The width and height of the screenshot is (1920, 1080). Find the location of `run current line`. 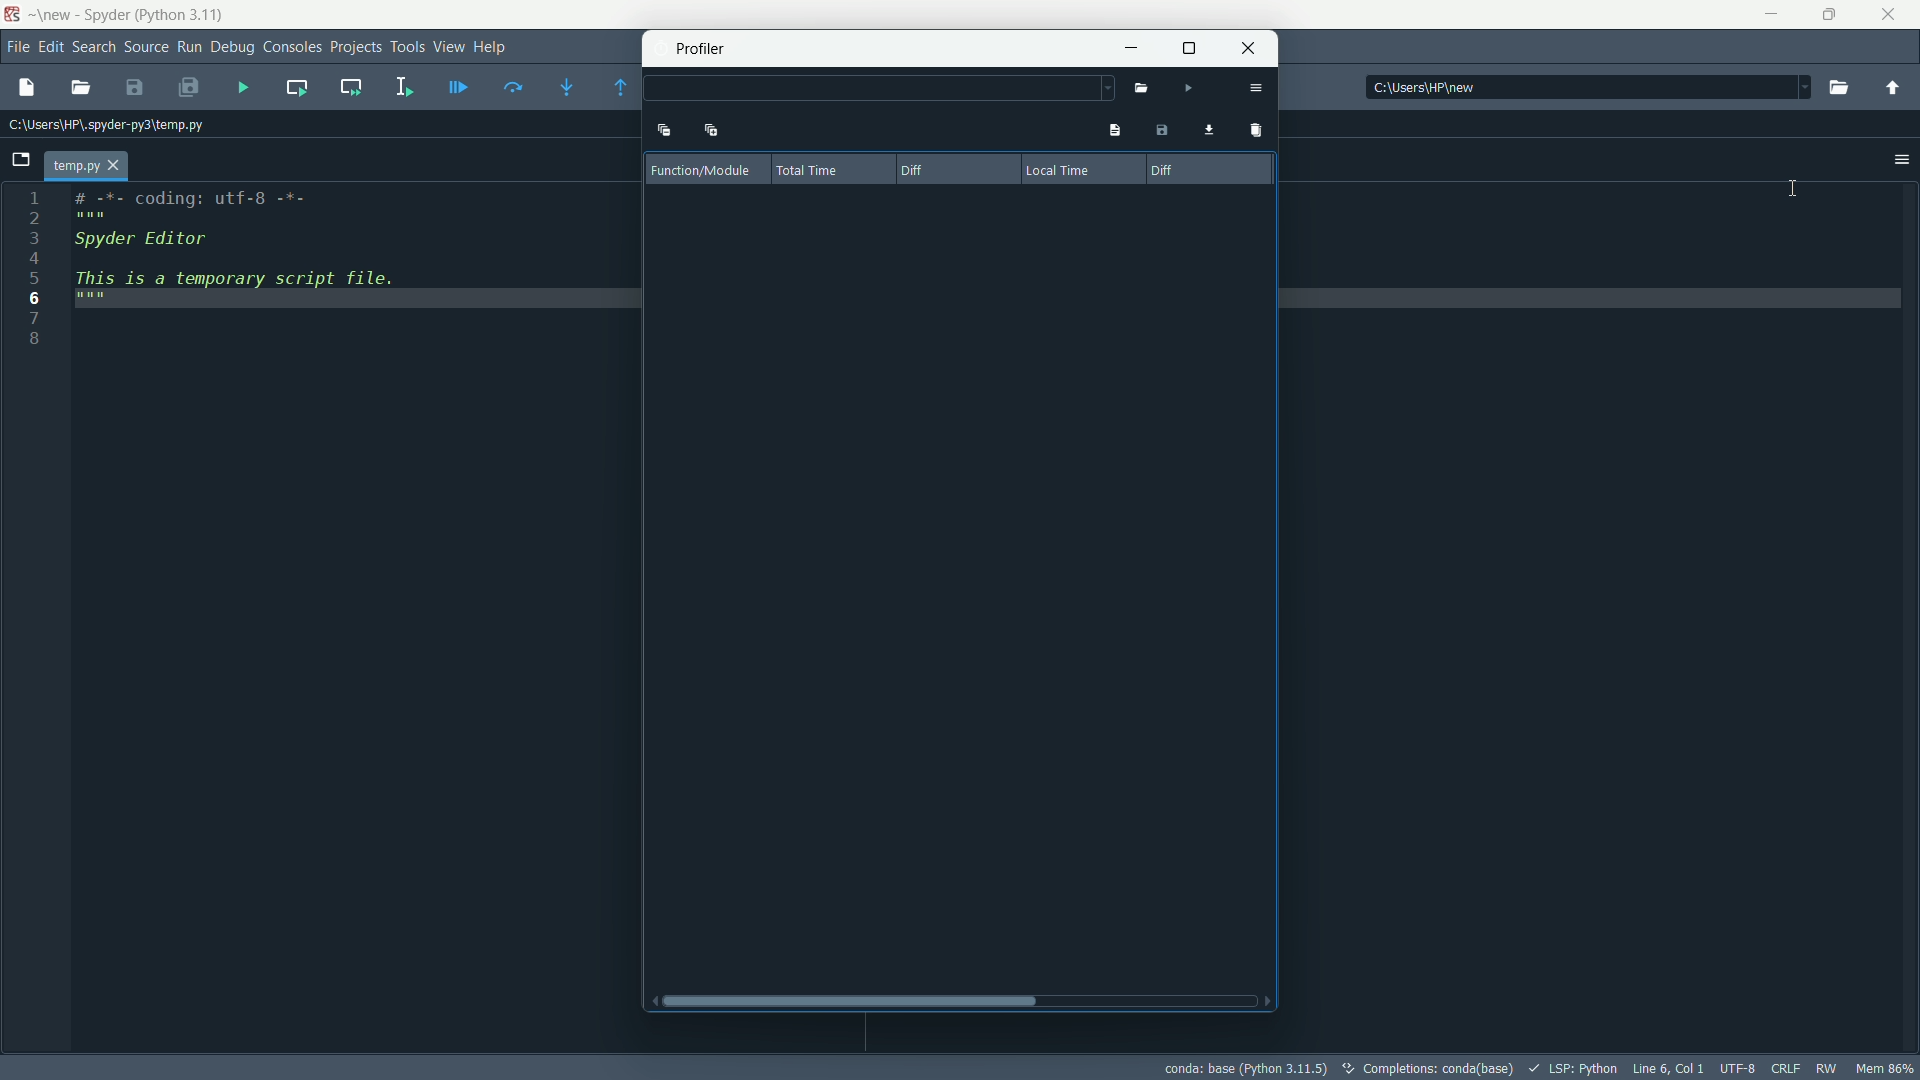

run current line is located at coordinates (514, 88).